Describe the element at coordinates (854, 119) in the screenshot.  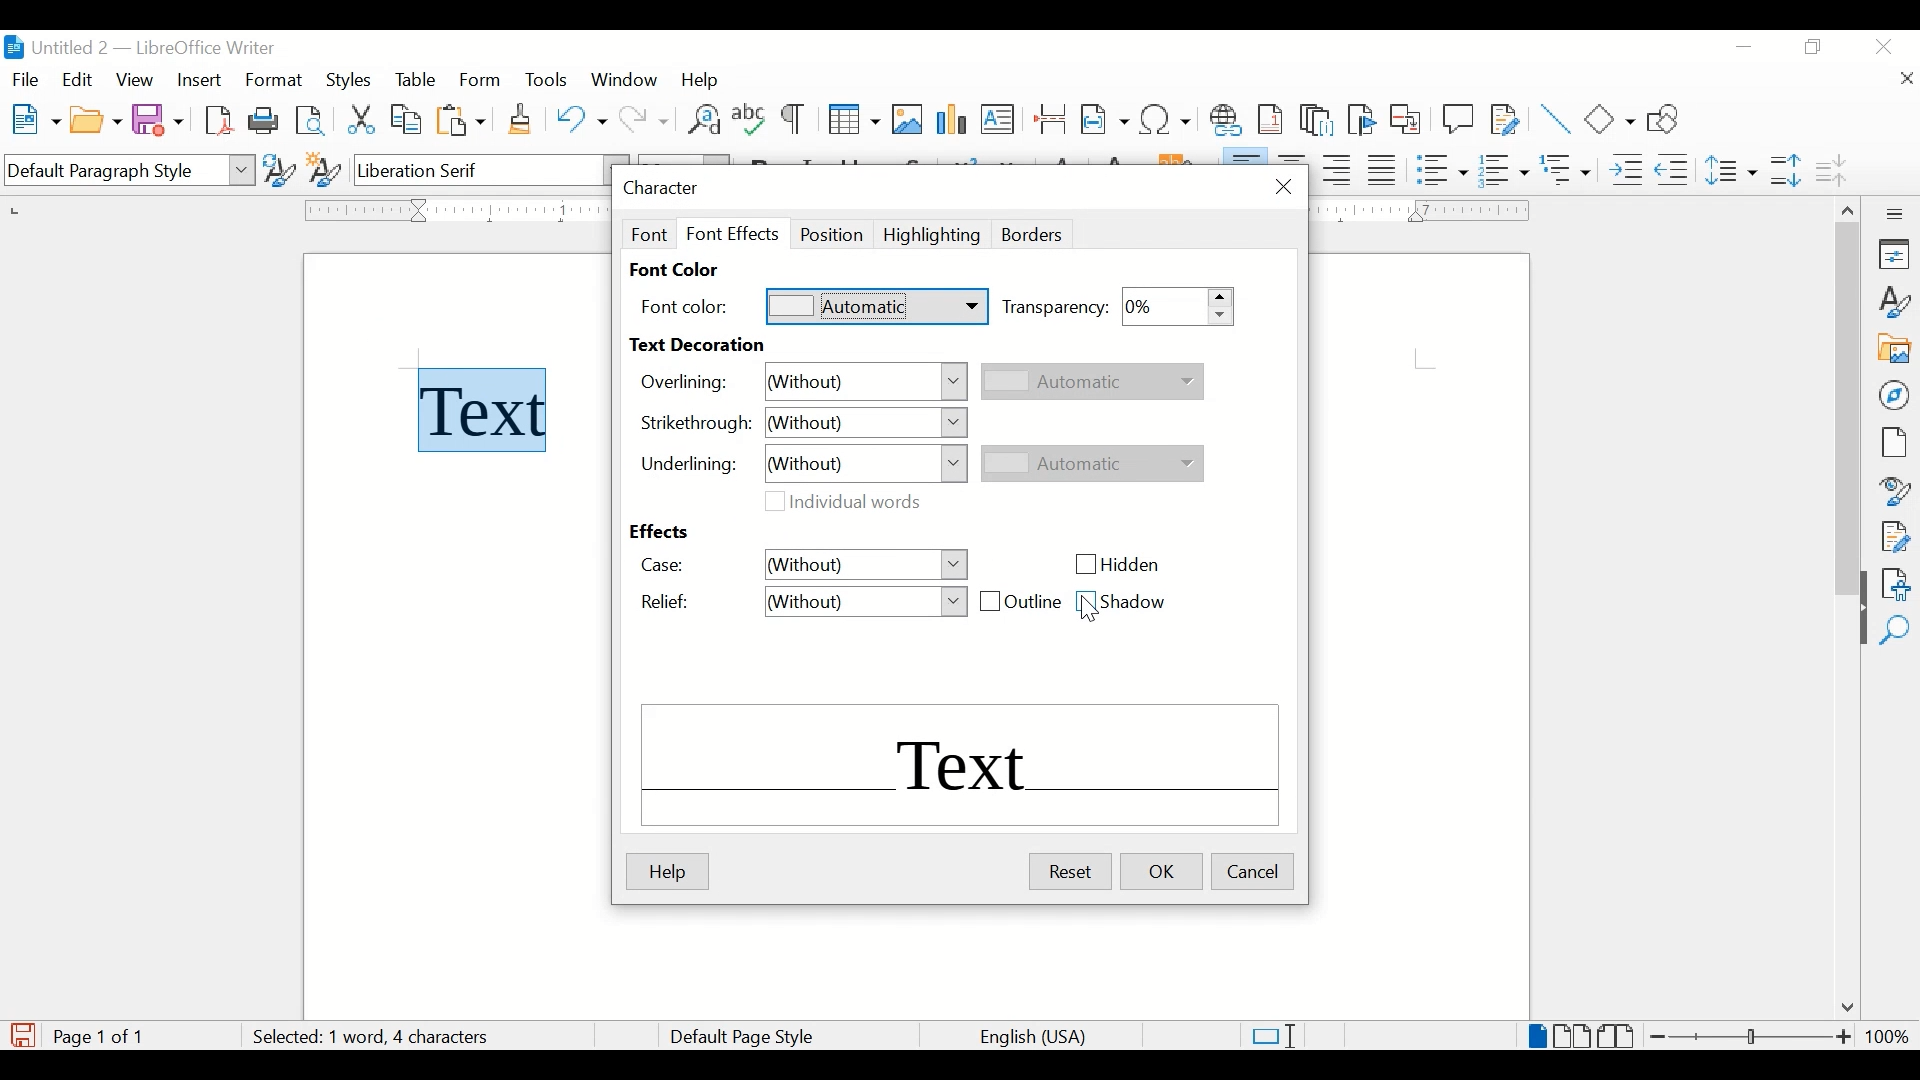
I see `insert table` at that location.